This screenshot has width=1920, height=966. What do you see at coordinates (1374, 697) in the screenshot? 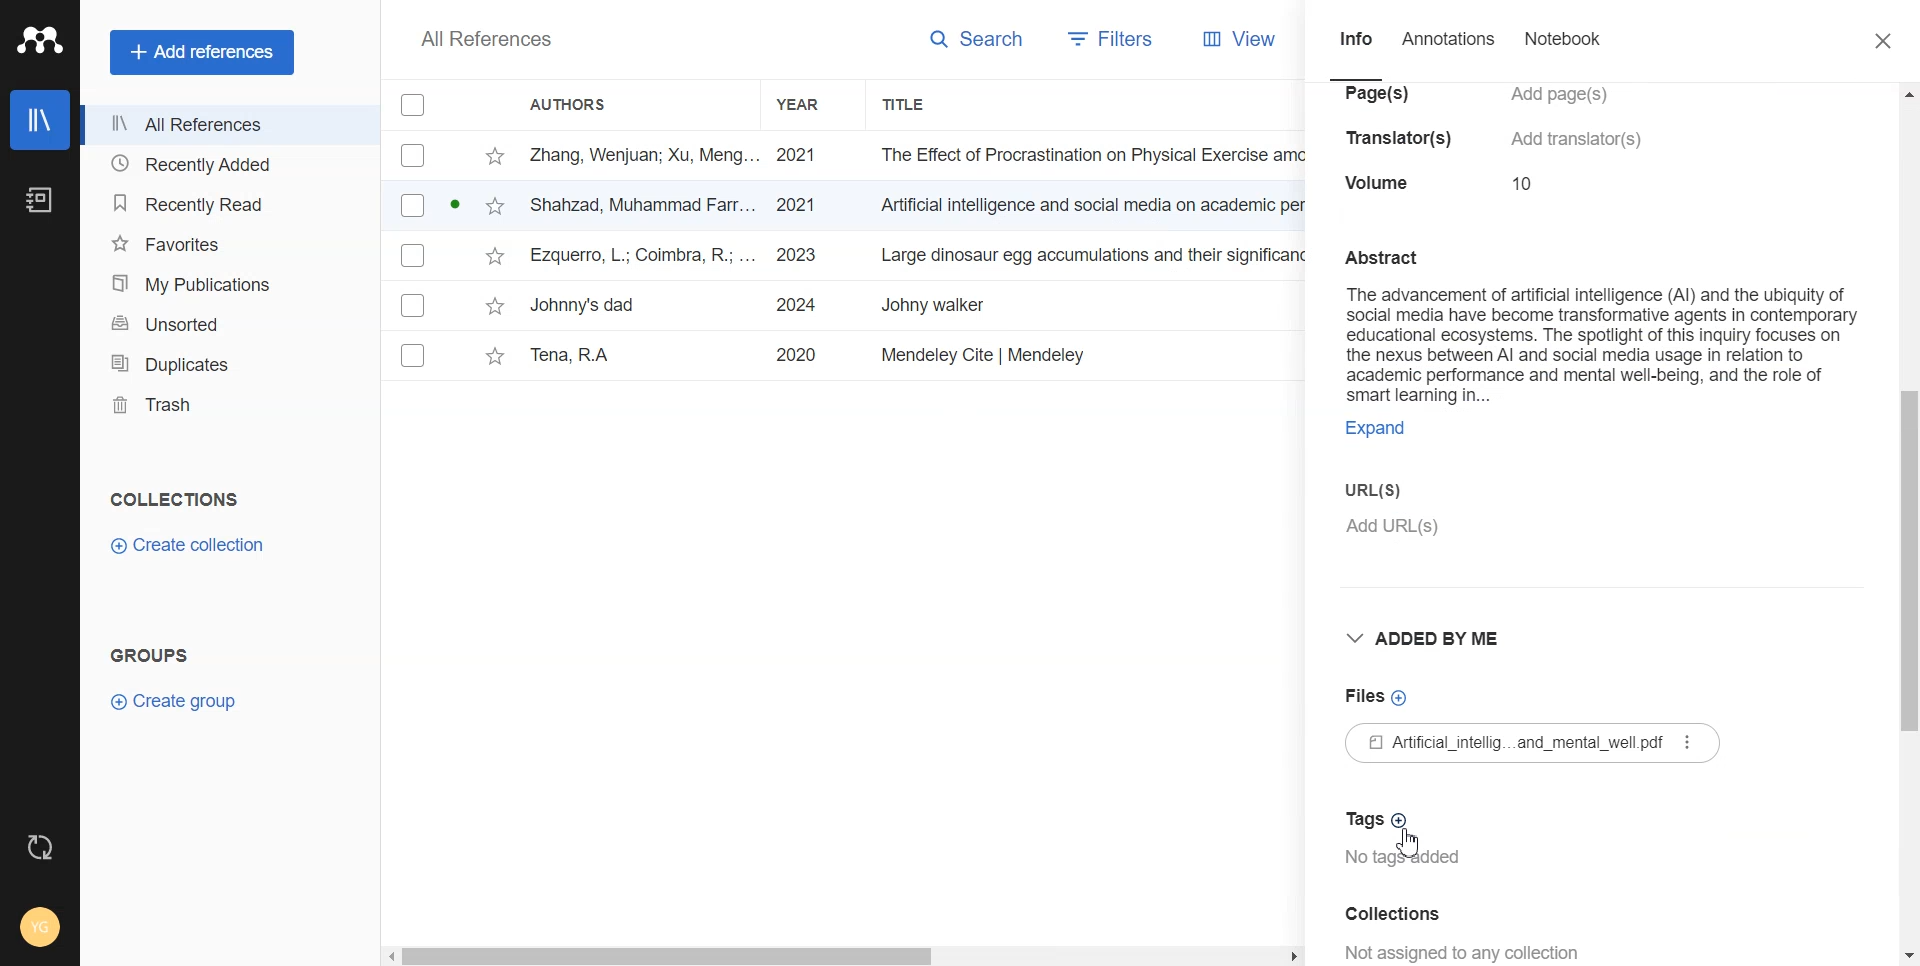
I see `Files` at bounding box center [1374, 697].